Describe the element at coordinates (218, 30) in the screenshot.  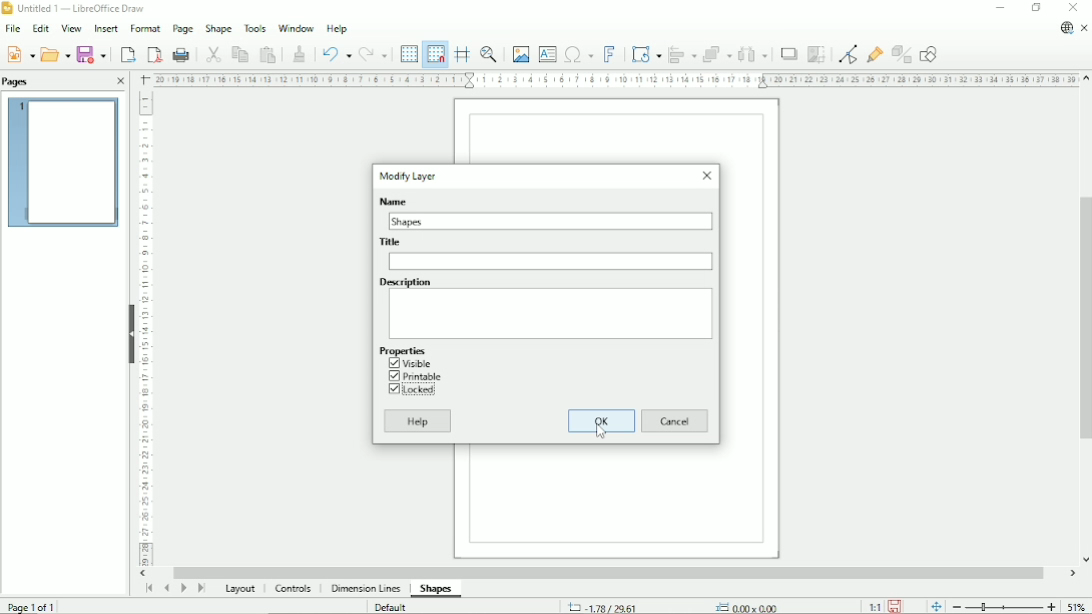
I see `Shape` at that location.